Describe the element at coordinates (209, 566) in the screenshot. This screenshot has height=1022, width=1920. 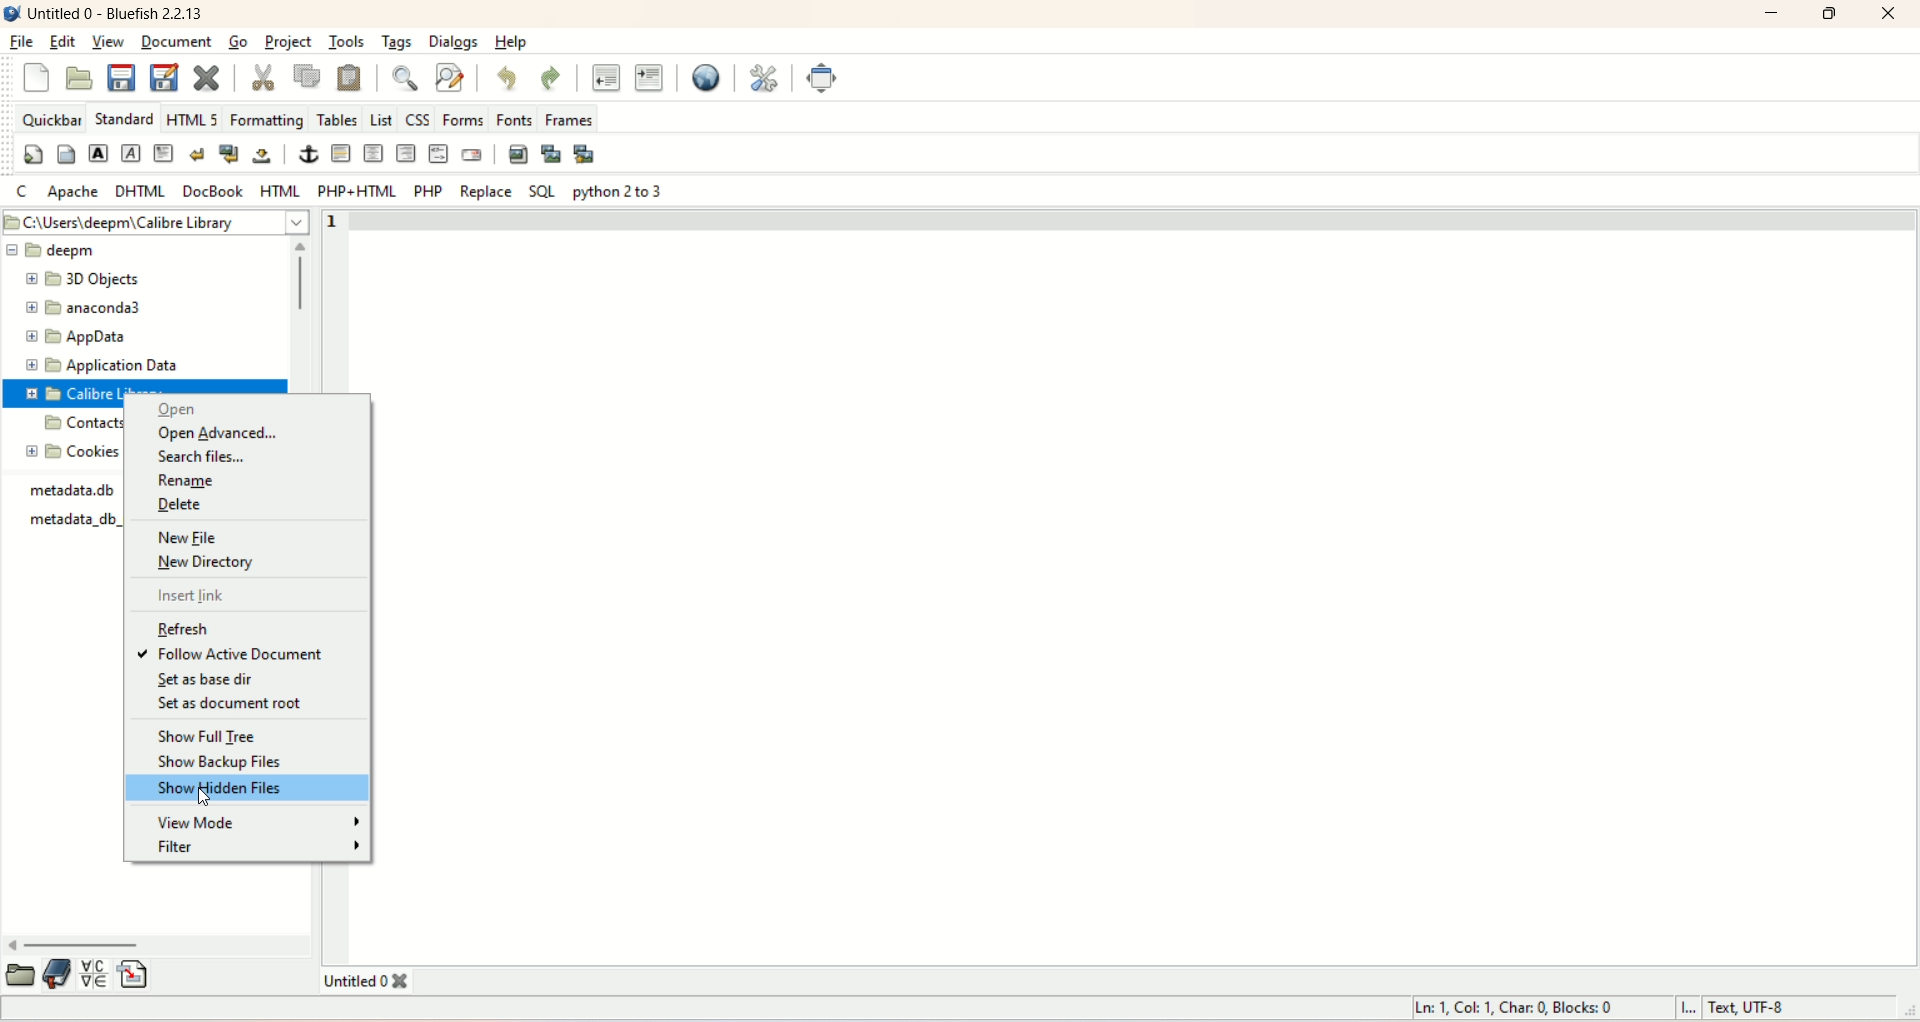
I see `new directory` at that location.